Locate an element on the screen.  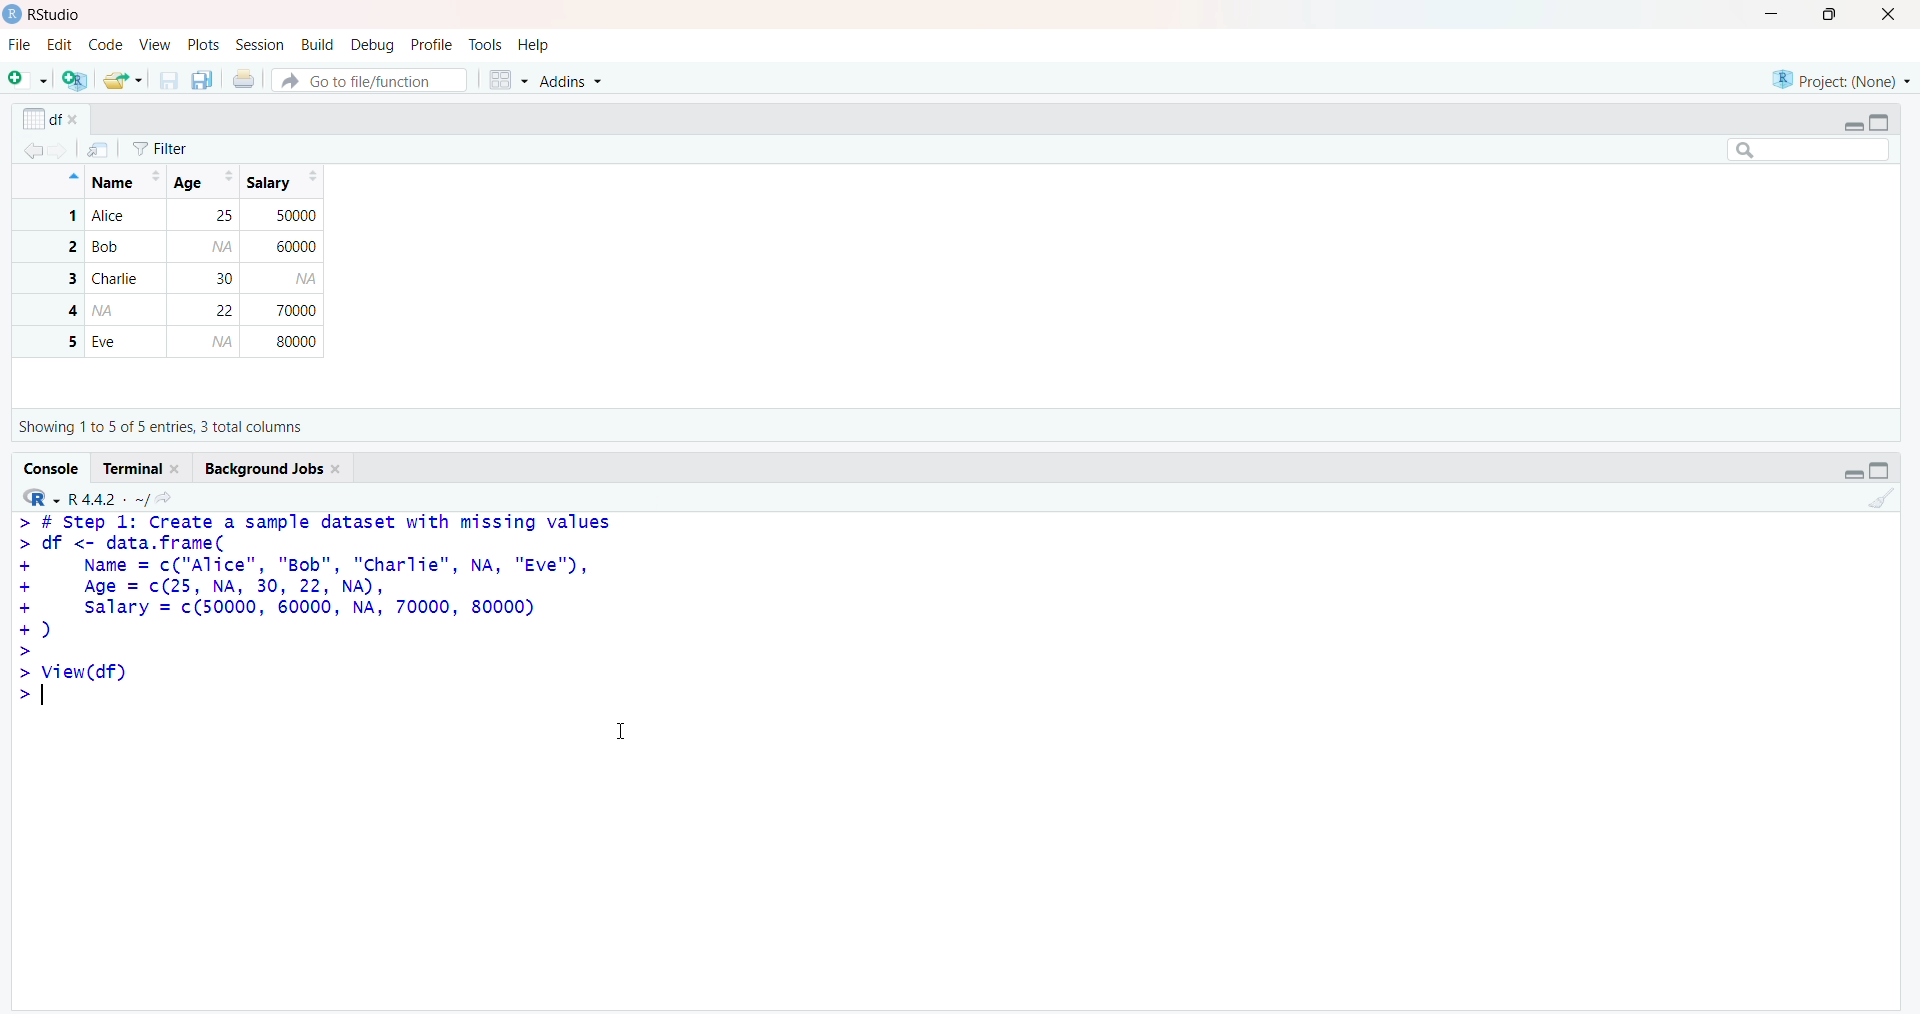
Maximize is located at coordinates (1834, 15).